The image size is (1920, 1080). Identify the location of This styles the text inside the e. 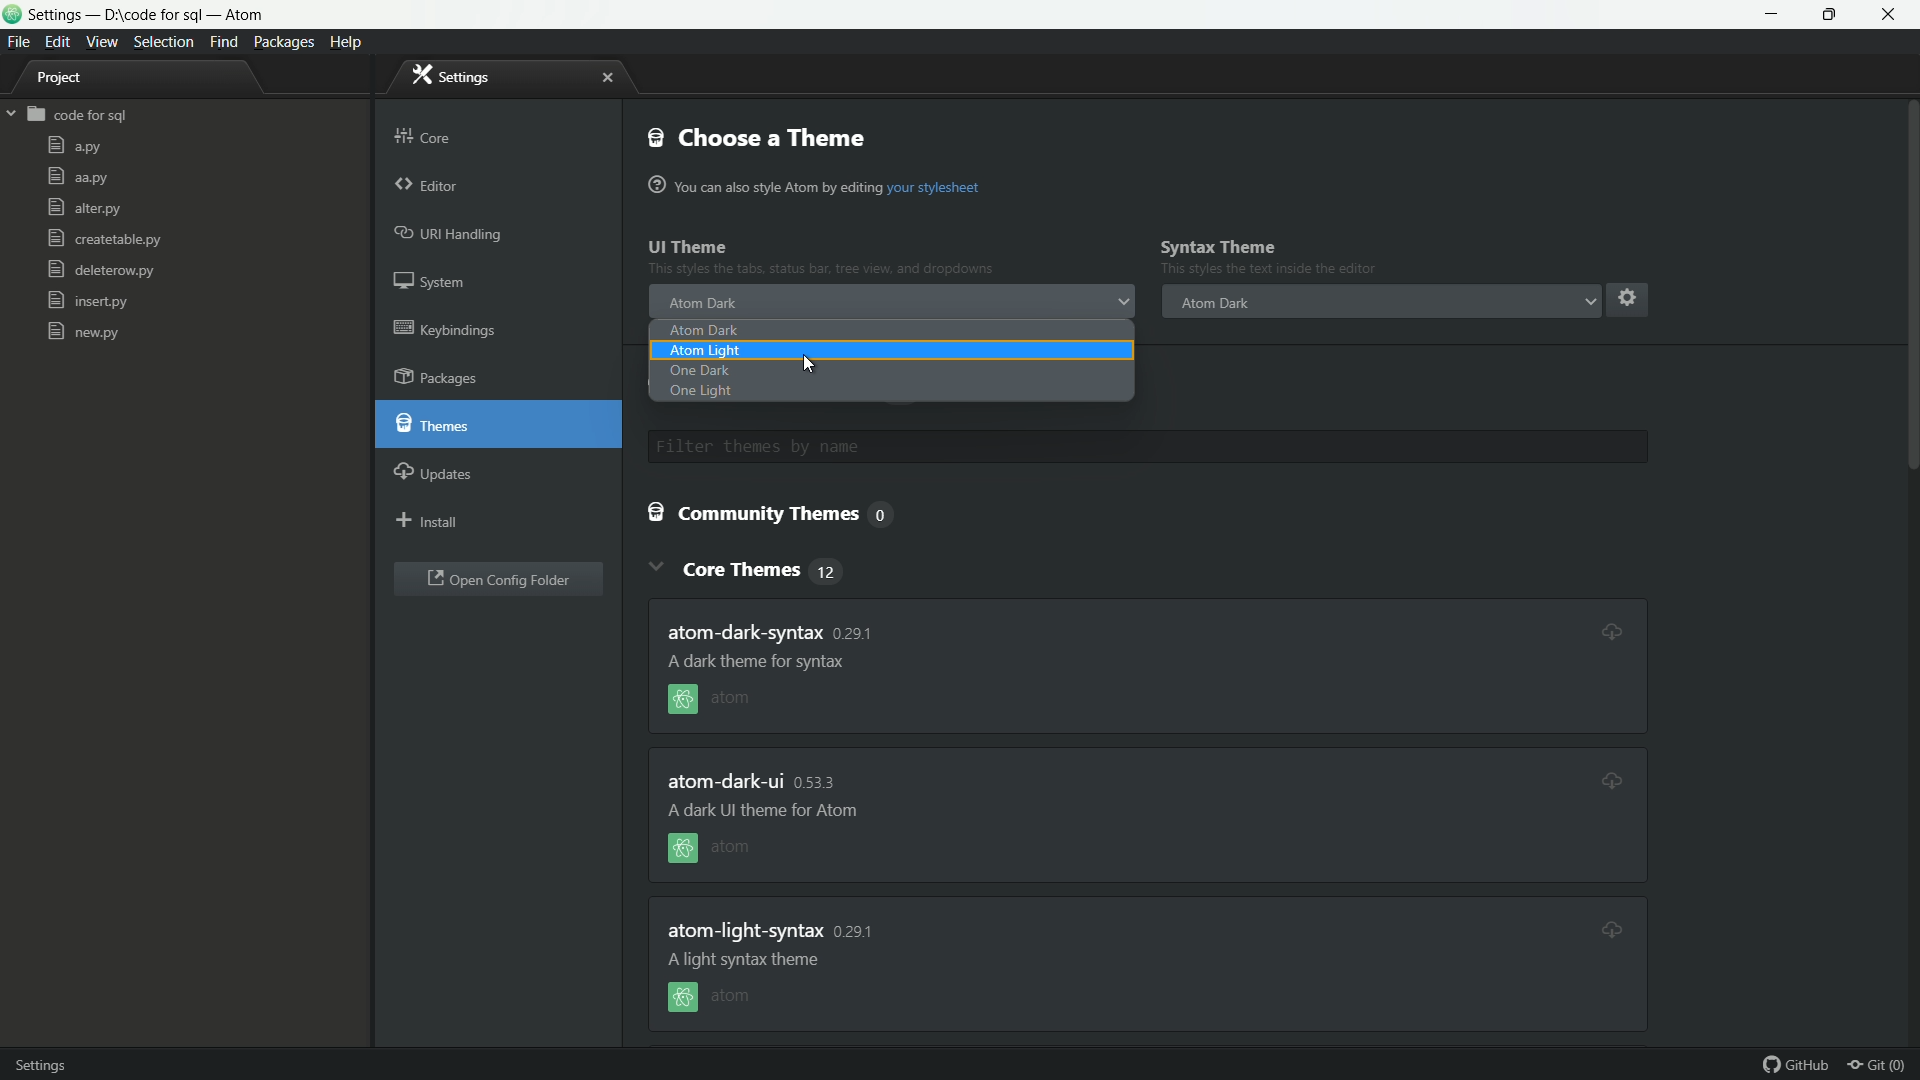
(822, 272).